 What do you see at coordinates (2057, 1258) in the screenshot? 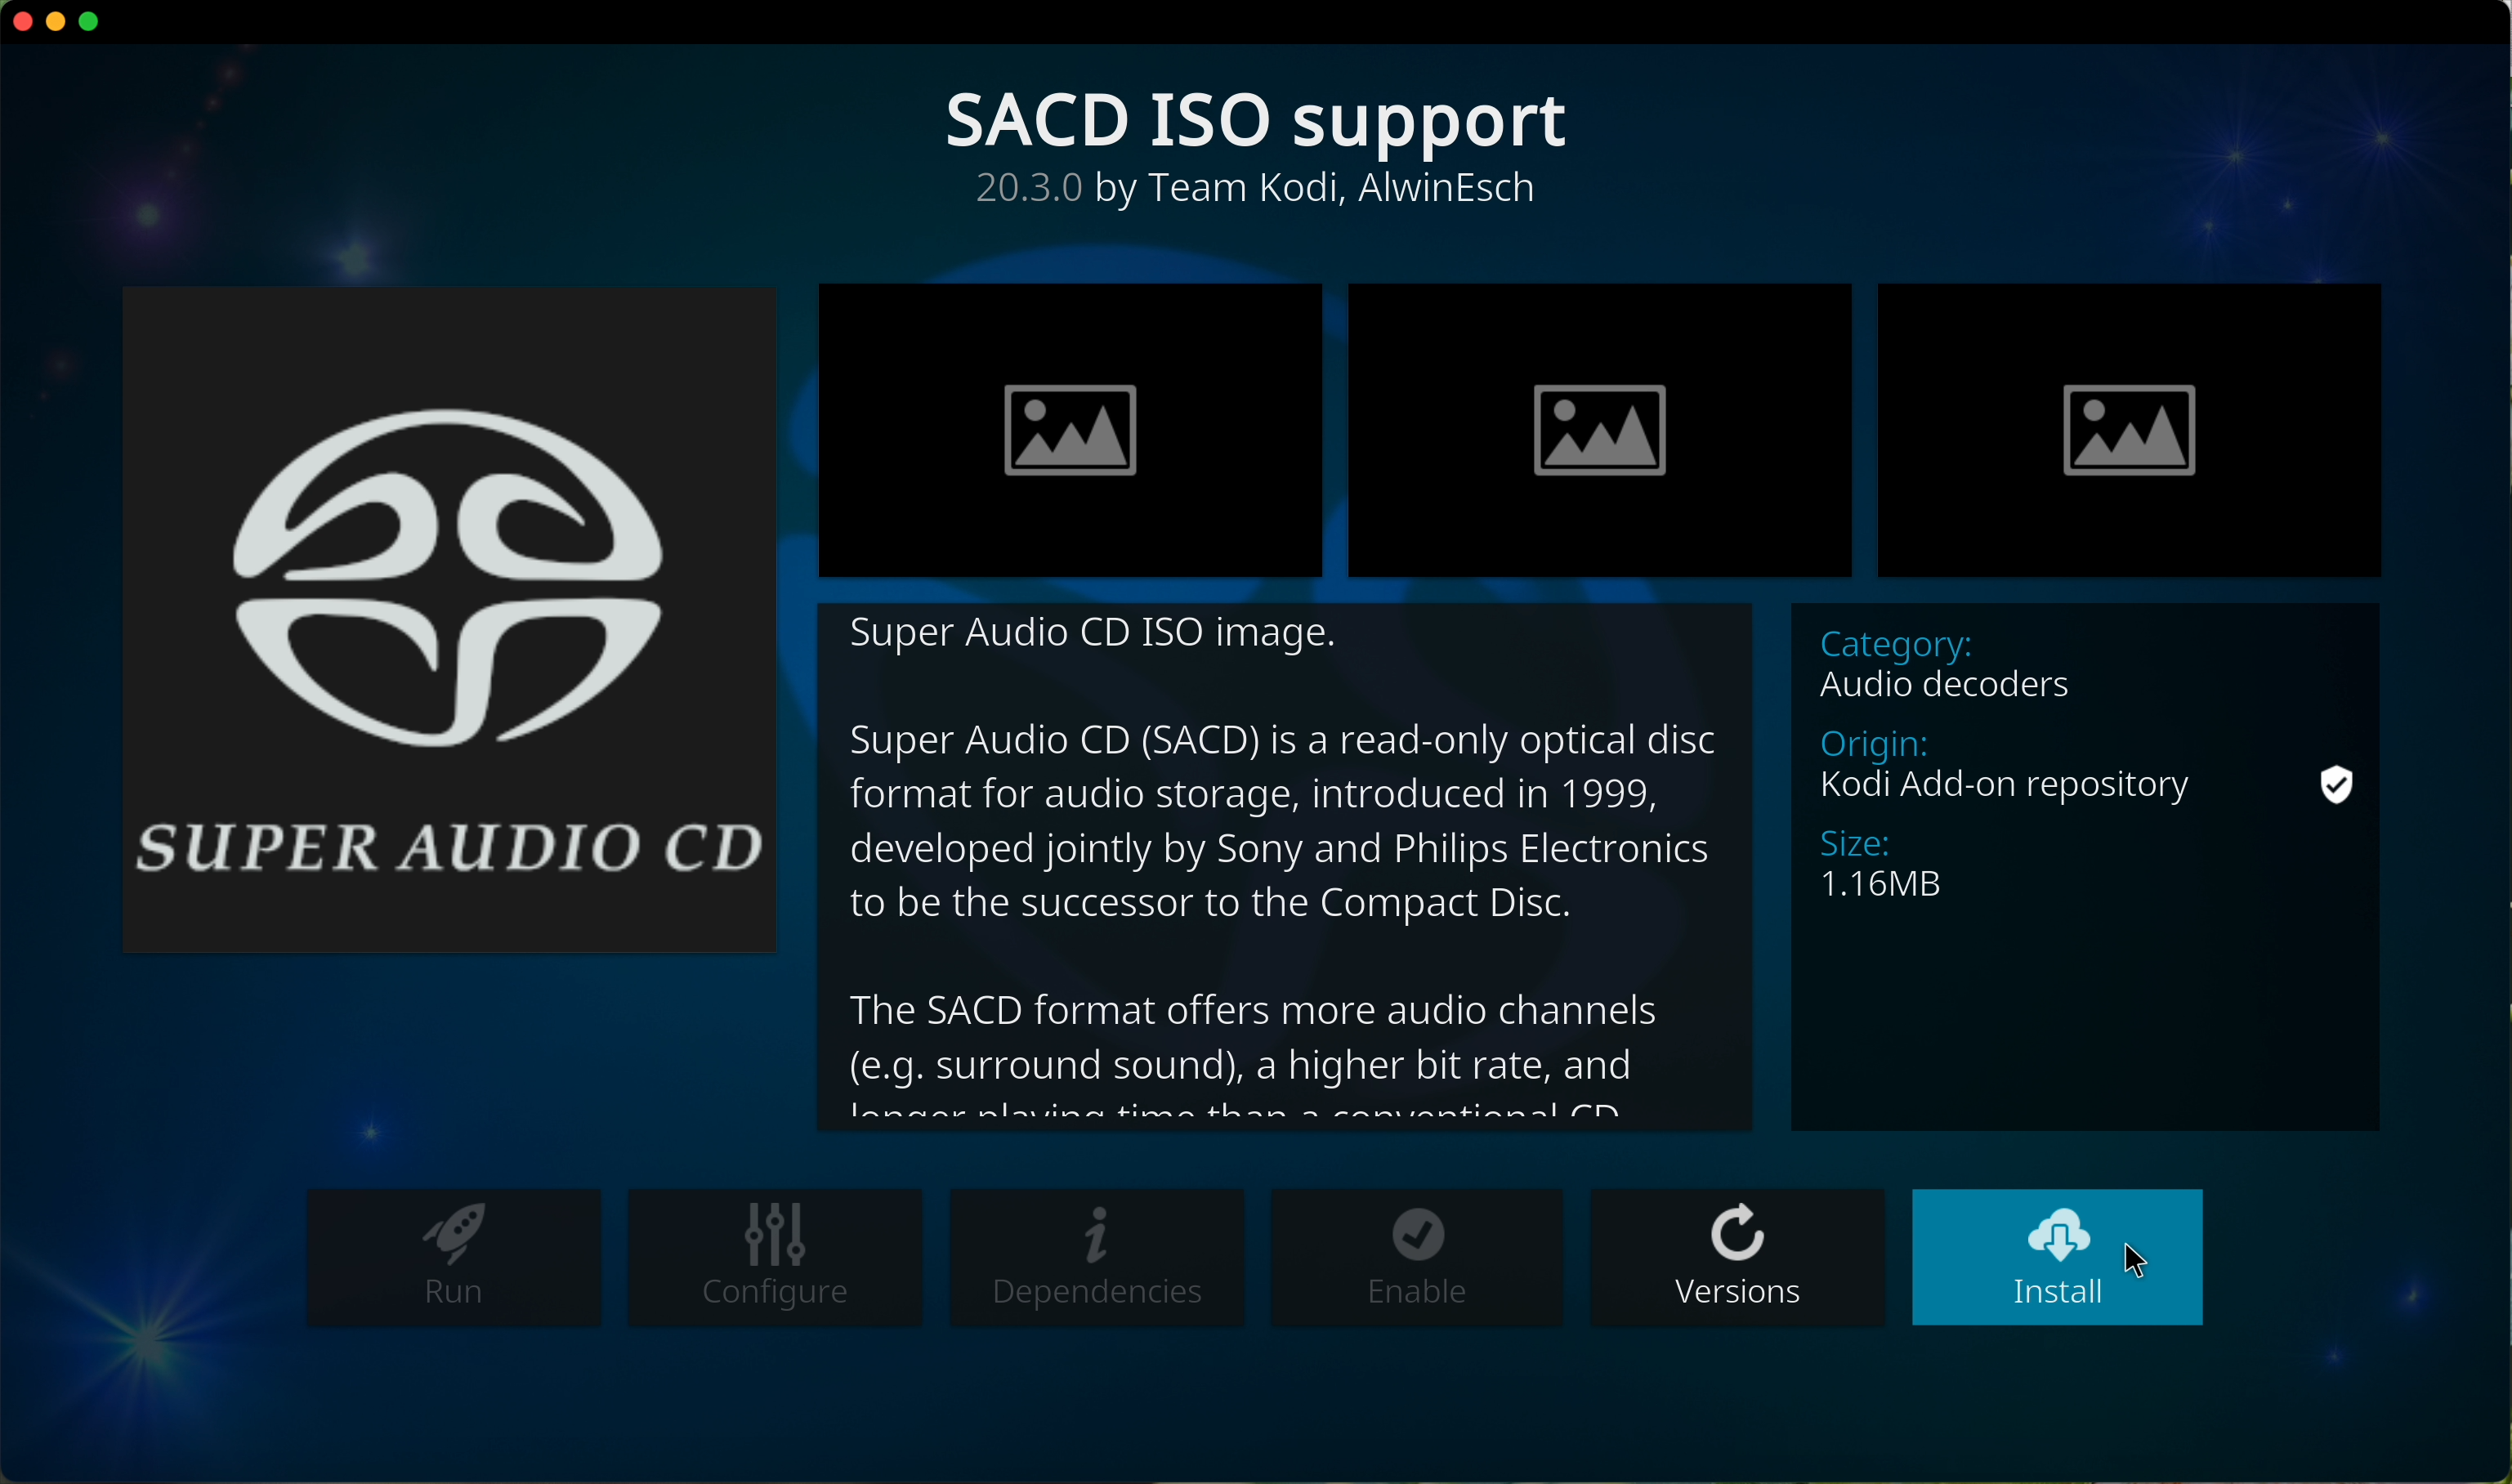
I see `click on install` at bounding box center [2057, 1258].